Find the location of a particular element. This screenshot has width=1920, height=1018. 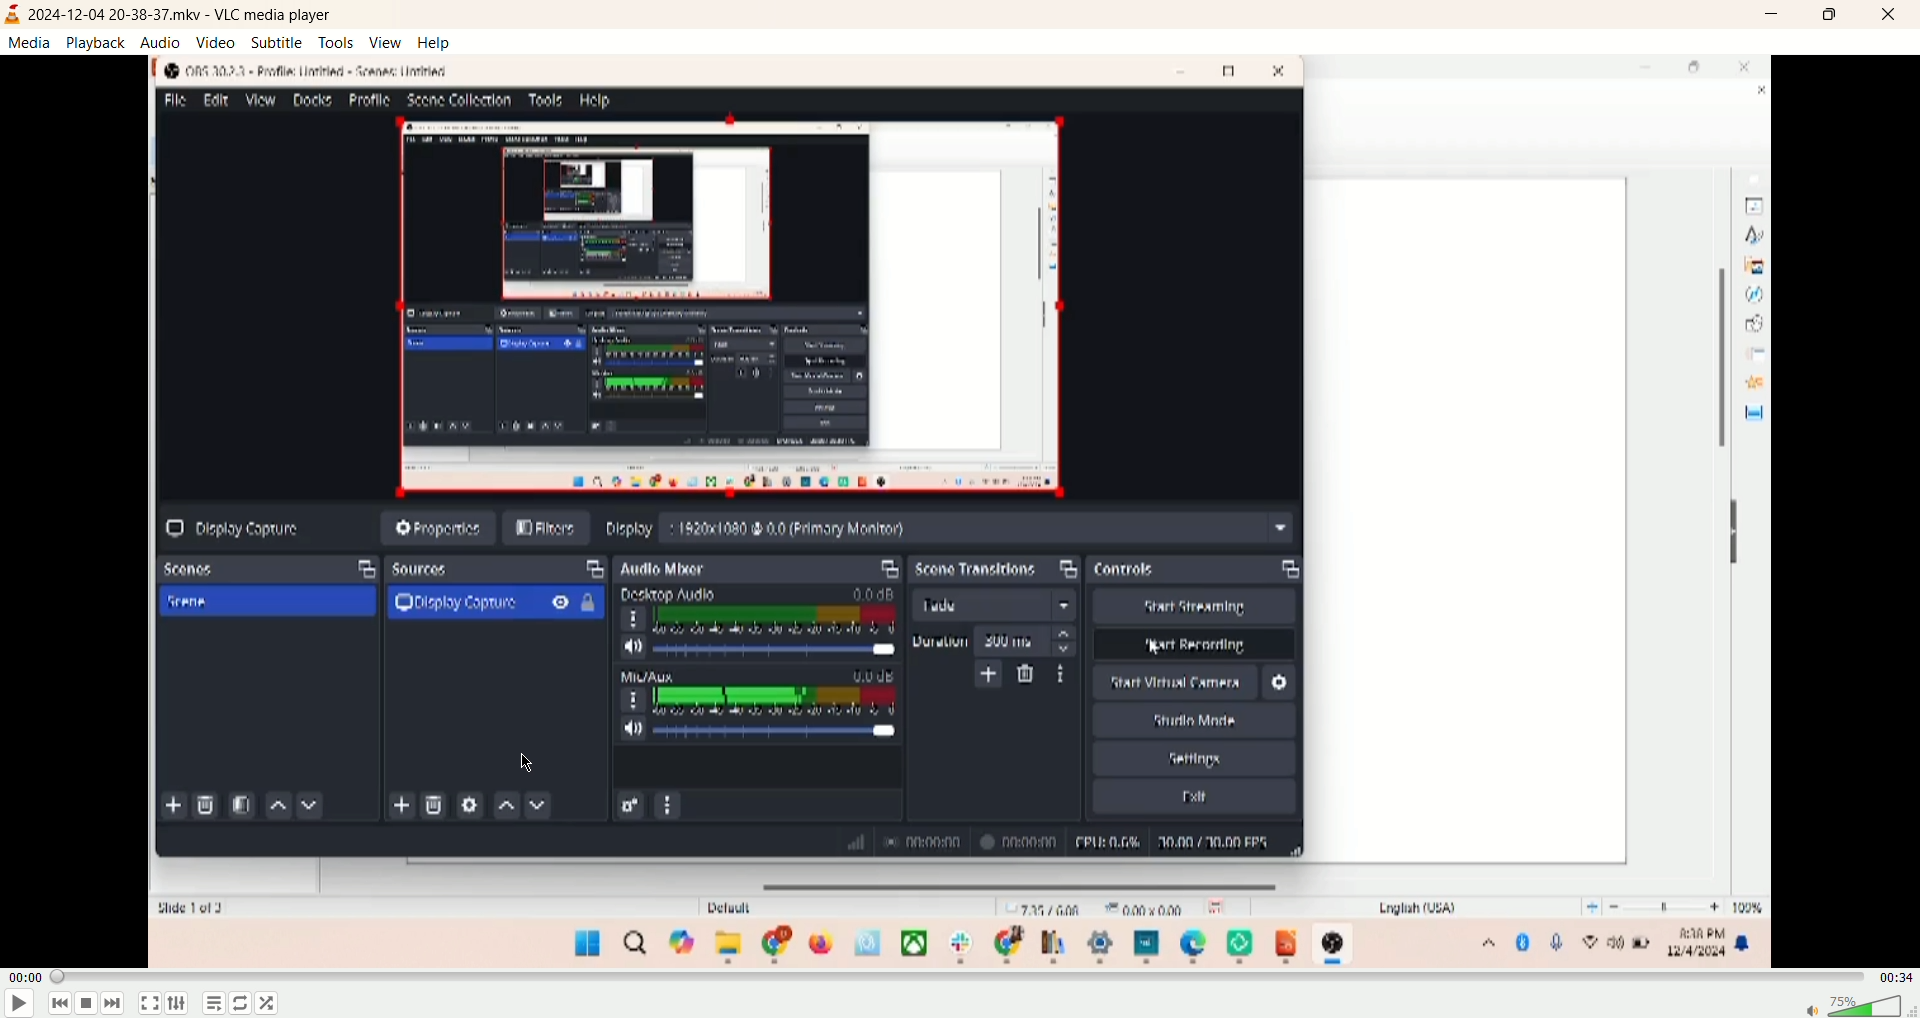

cursor is located at coordinates (526, 761).